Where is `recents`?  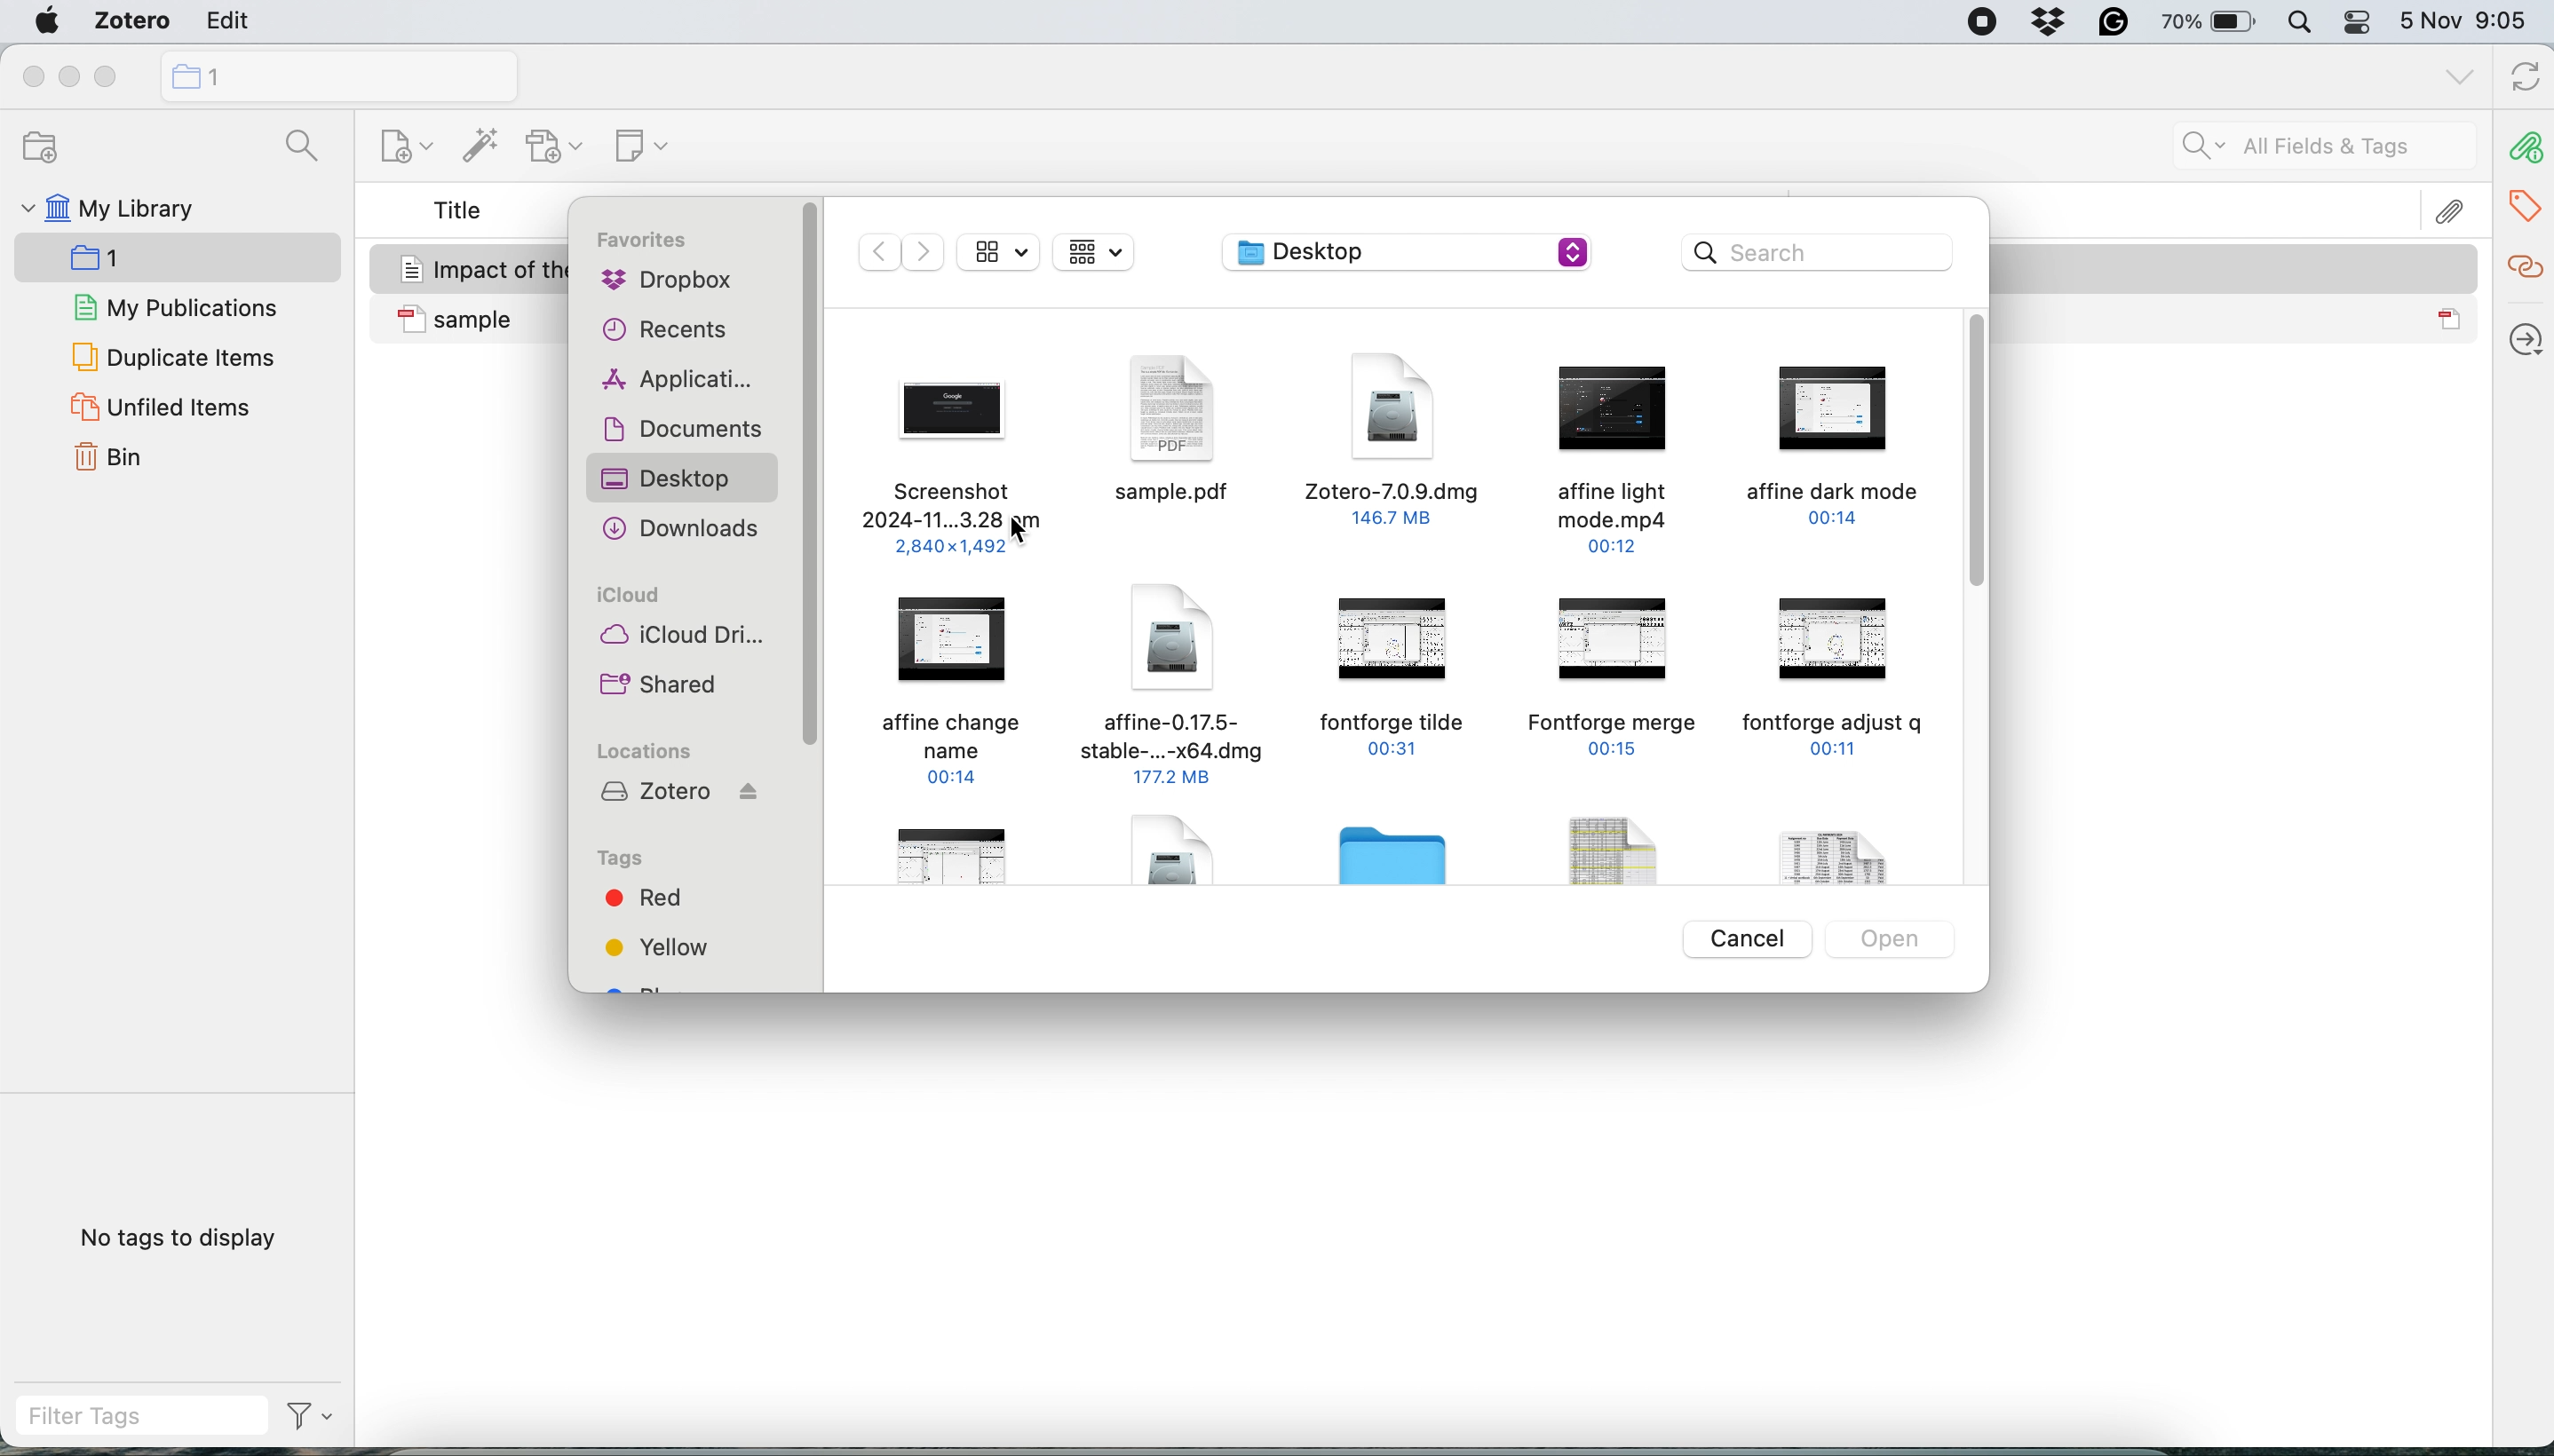
recents is located at coordinates (665, 332).